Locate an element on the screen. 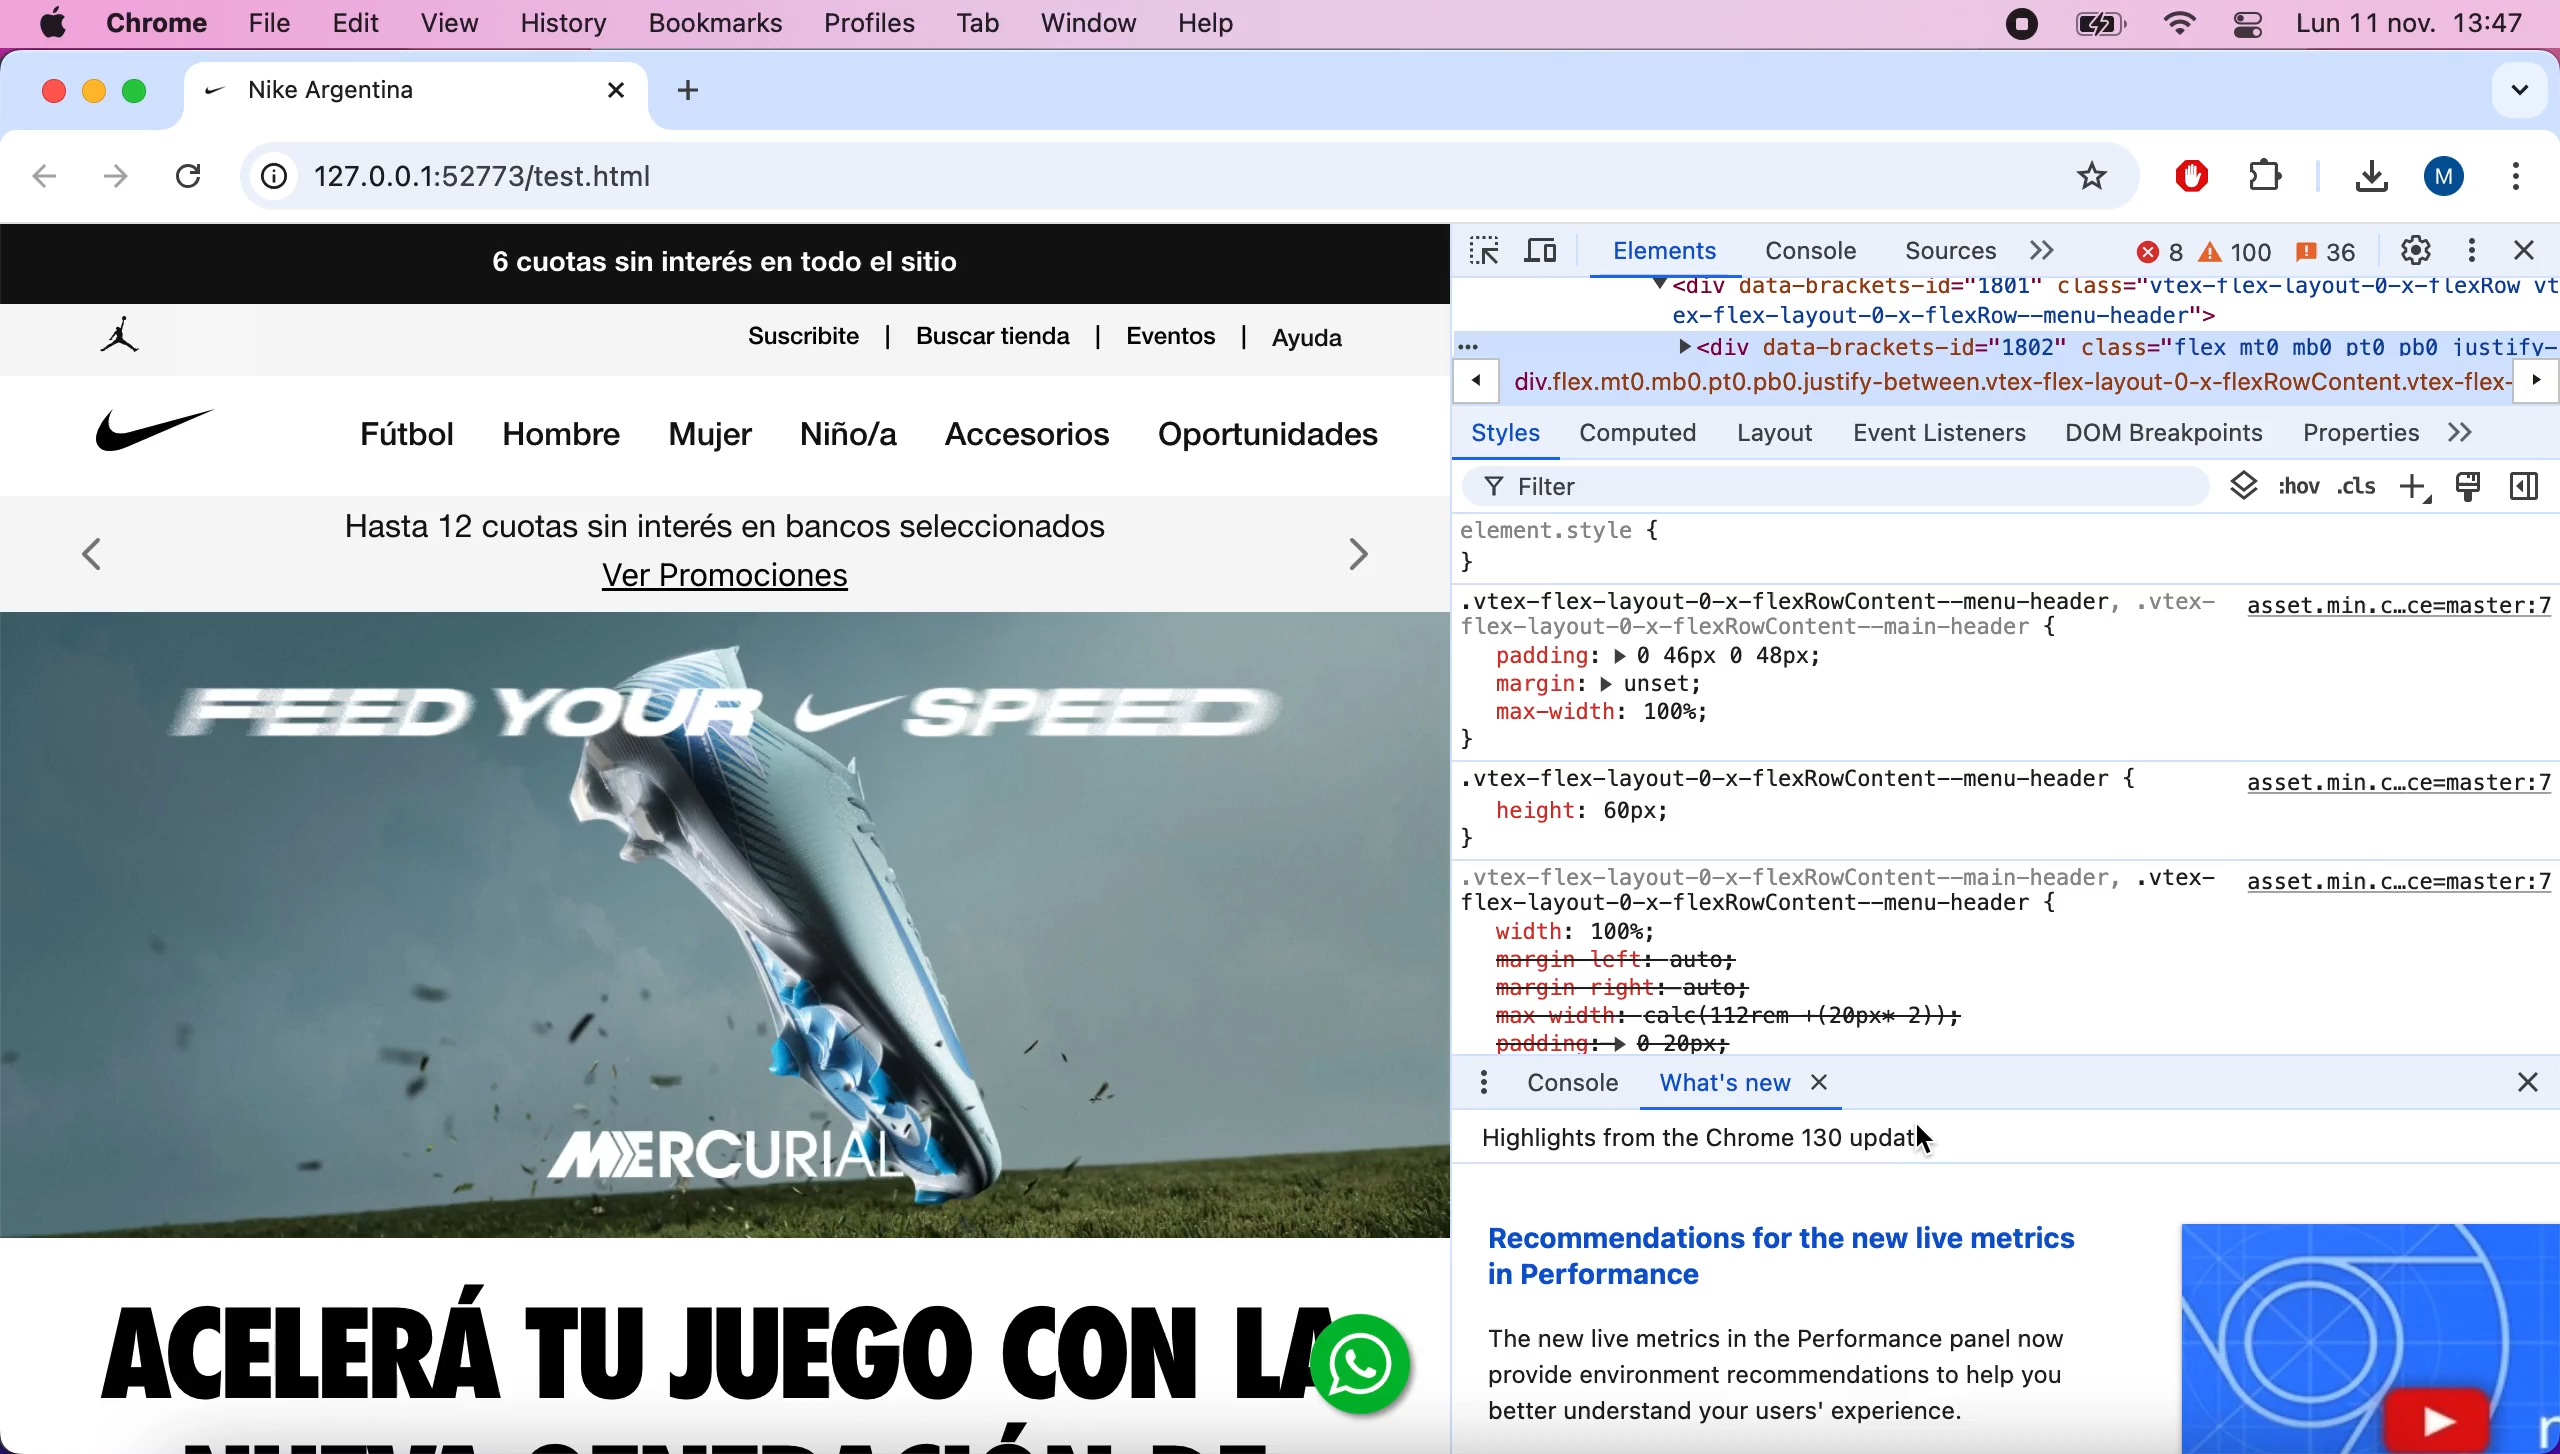 Image resolution: width=2560 pixels, height=1454 pixels. Ayuda is located at coordinates (1319, 342).